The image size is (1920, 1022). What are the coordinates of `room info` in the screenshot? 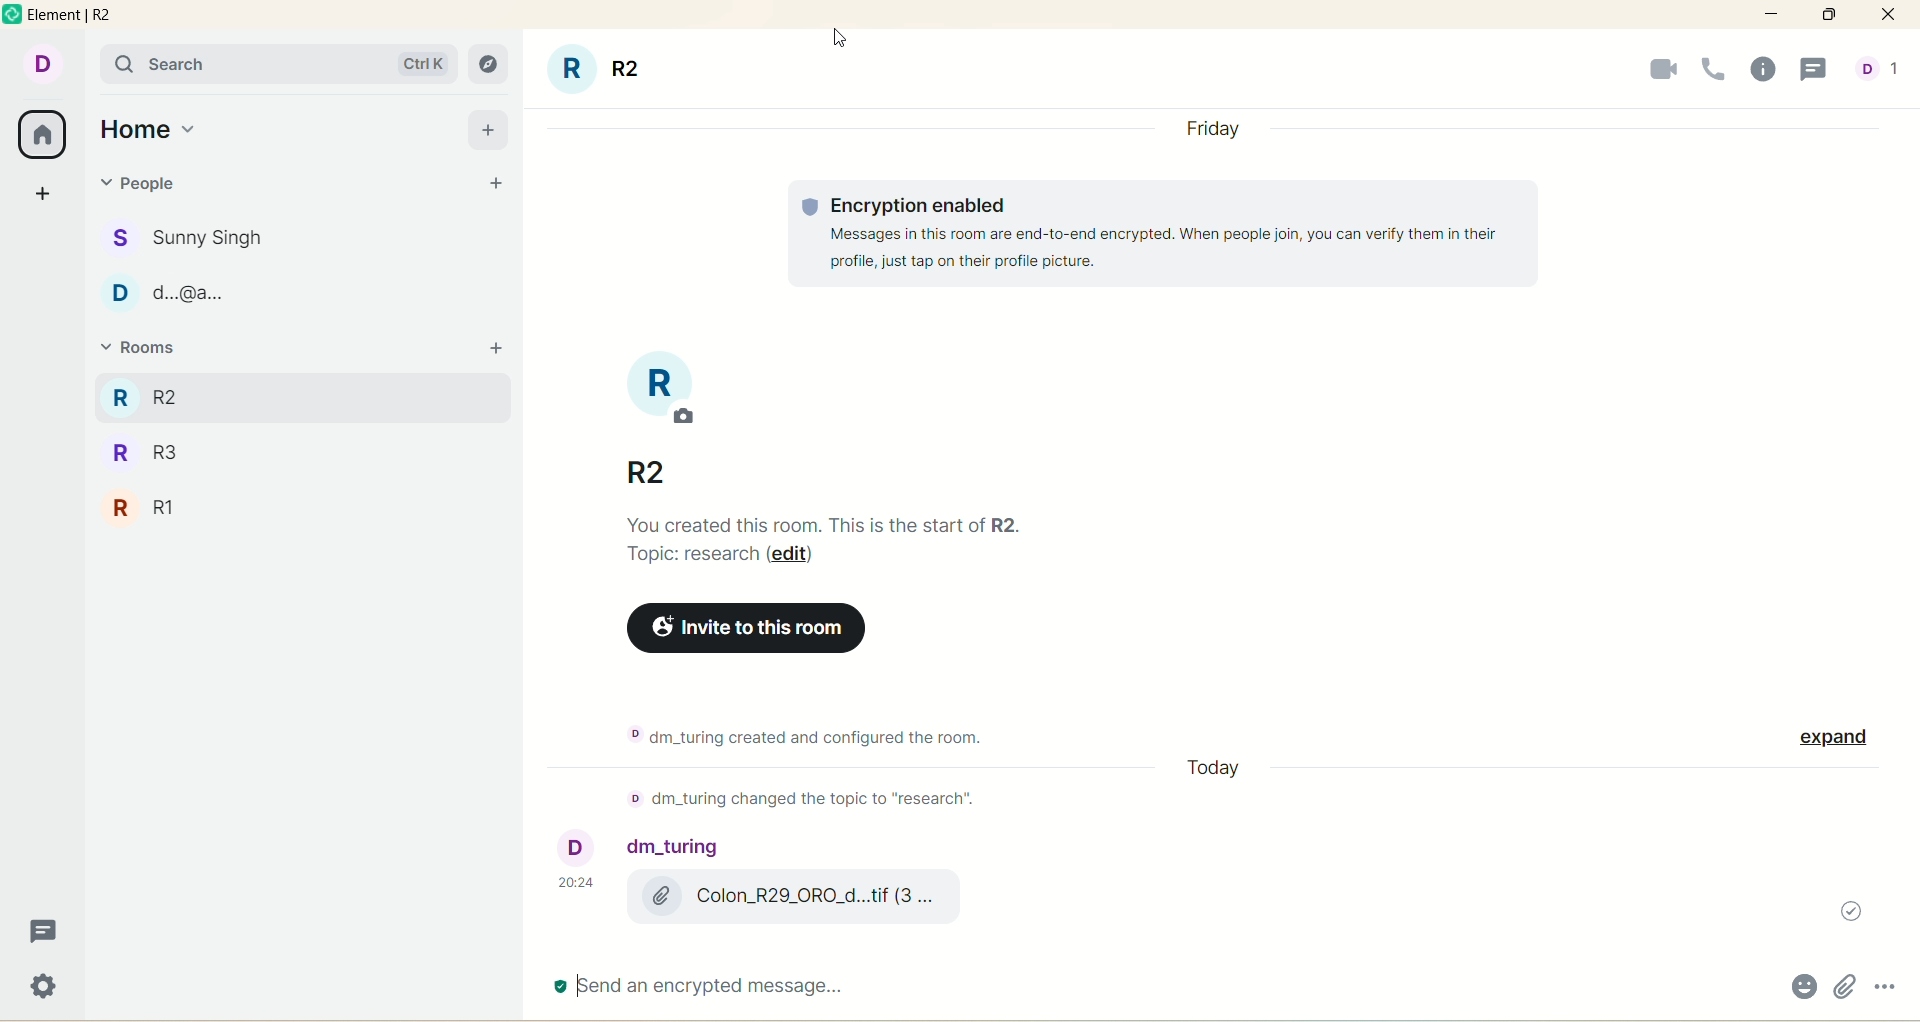 It's located at (1769, 70).